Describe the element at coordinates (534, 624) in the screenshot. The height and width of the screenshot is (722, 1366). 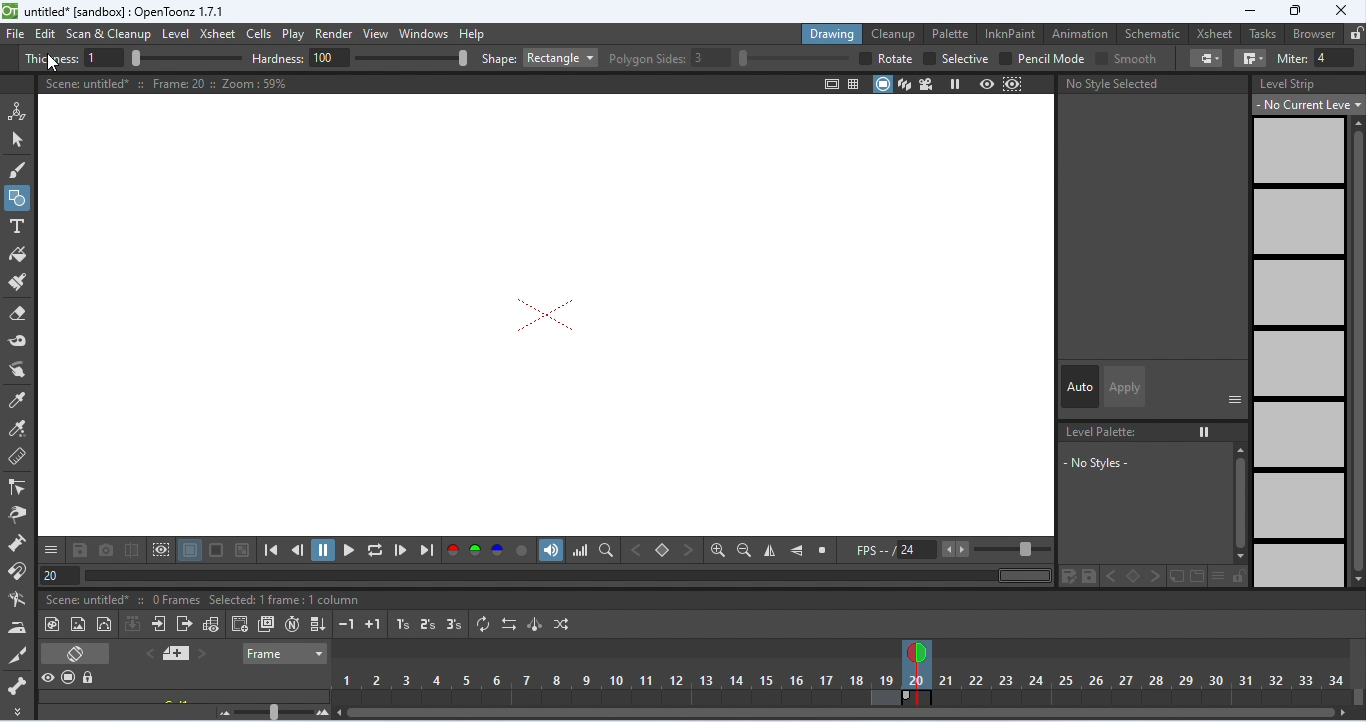
I see `swing` at that location.